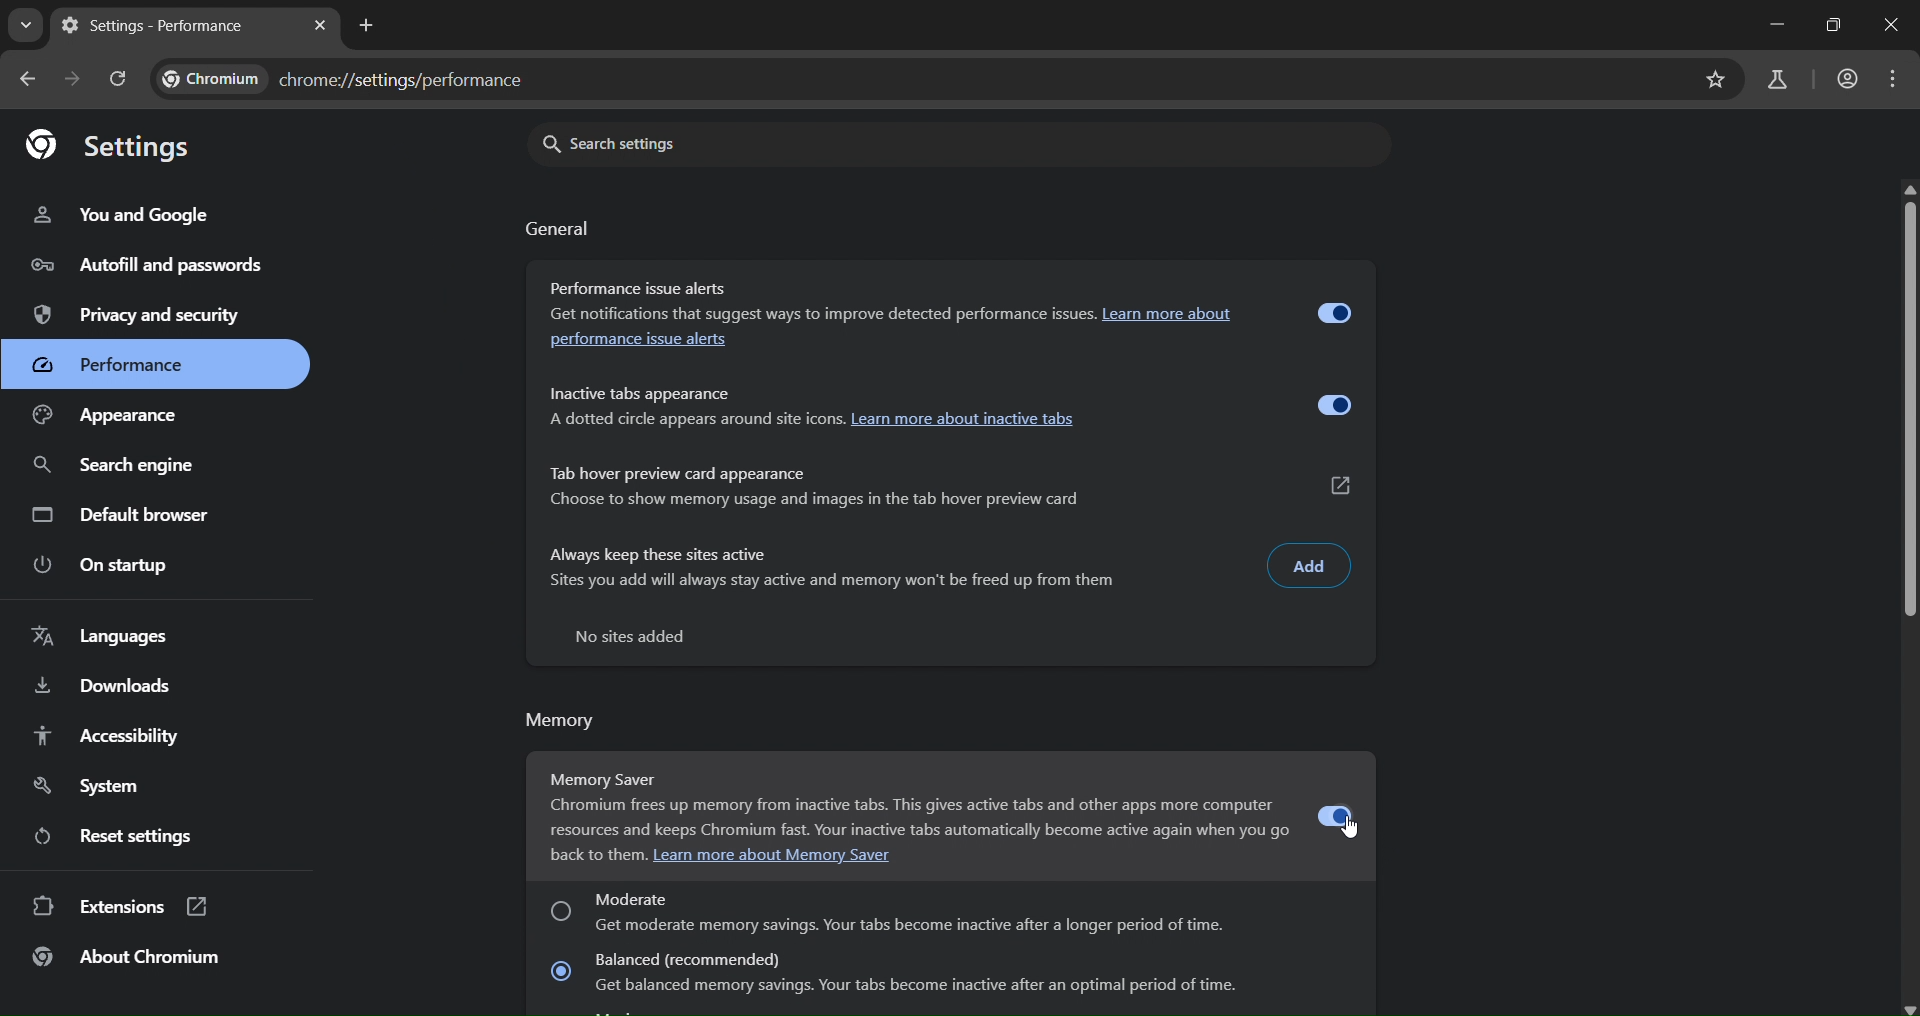 The height and width of the screenshot is (1016, 1920). What do you see at coordinates (27, 82) in the screenshot?
I see `go back one page` at bounding box center [27, 82].